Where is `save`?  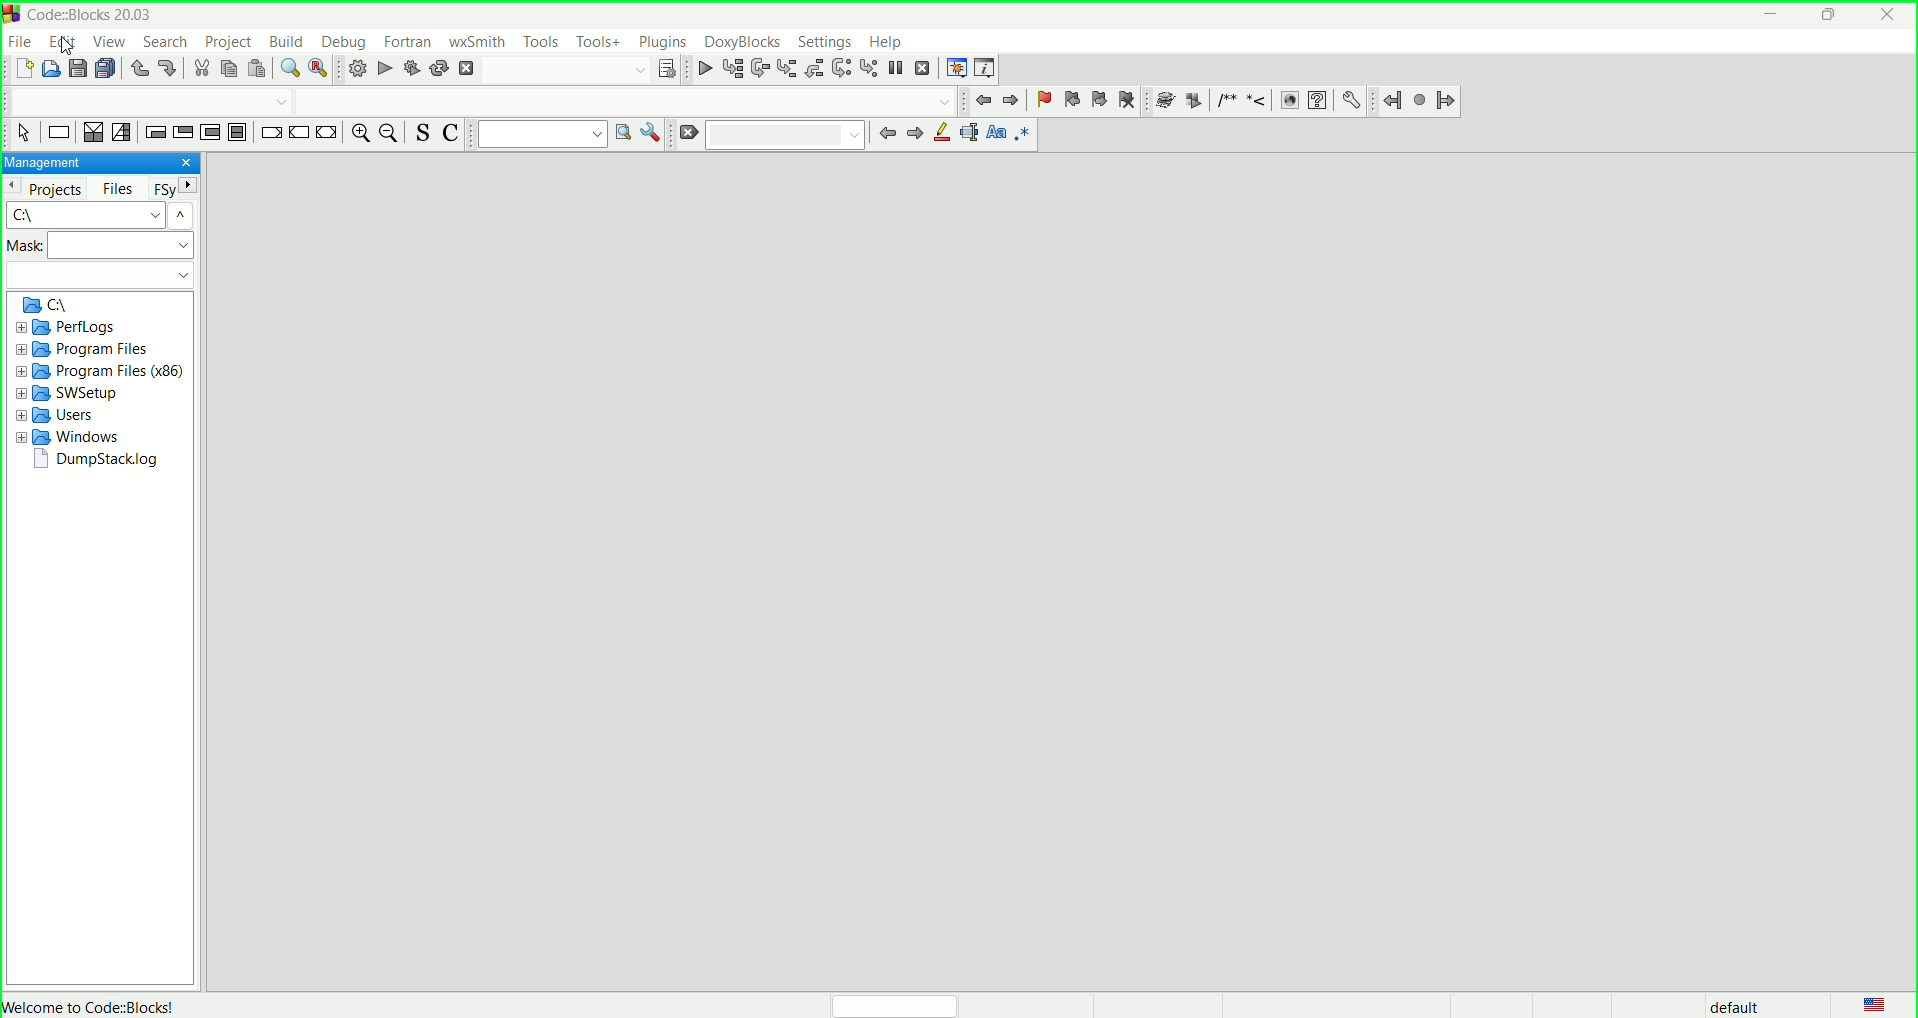
save is located at coordinates (80, 71).